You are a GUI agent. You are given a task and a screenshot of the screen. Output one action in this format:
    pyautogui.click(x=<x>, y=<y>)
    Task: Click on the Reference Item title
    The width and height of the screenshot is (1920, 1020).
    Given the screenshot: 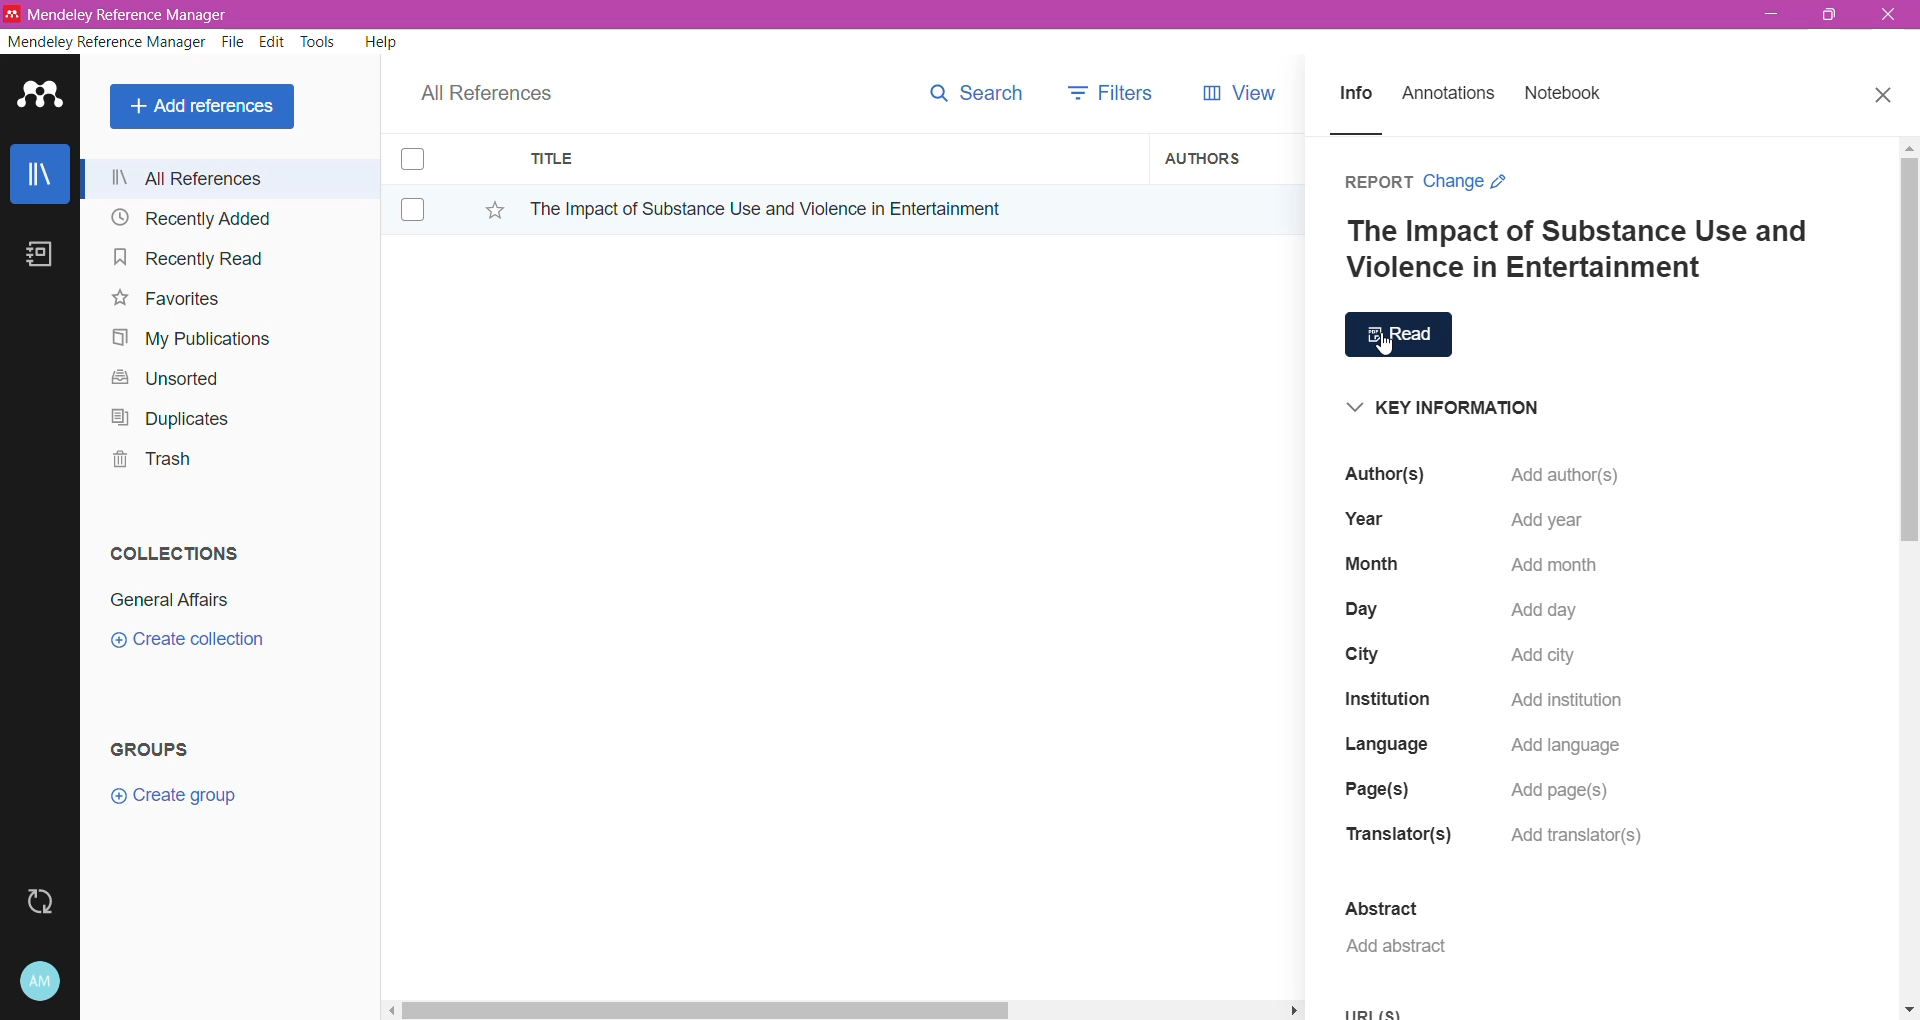 What is the action you would take?
    pyautogui.click(x=912, y=208)
    